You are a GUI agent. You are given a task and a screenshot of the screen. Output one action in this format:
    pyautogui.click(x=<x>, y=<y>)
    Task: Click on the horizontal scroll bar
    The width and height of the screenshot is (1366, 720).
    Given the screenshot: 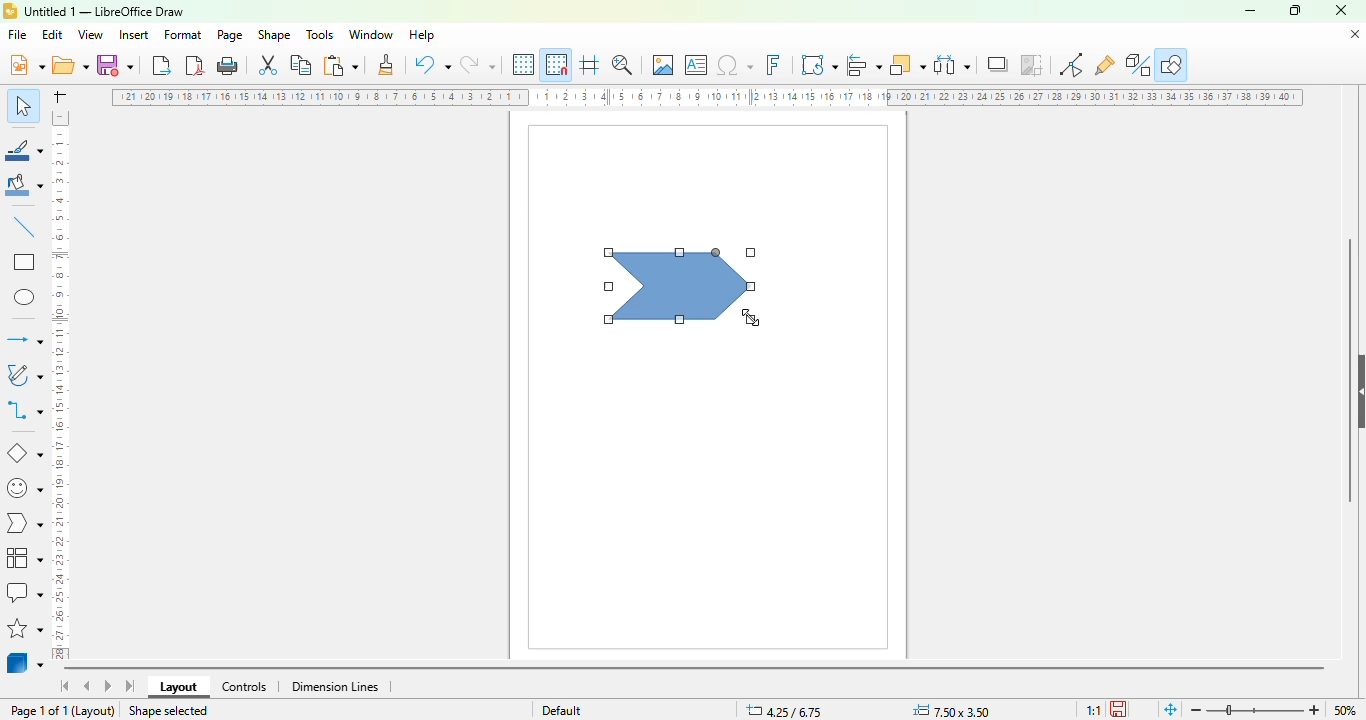 What is the action you would take?
    pyautogui.click(x=695, y=670)
    